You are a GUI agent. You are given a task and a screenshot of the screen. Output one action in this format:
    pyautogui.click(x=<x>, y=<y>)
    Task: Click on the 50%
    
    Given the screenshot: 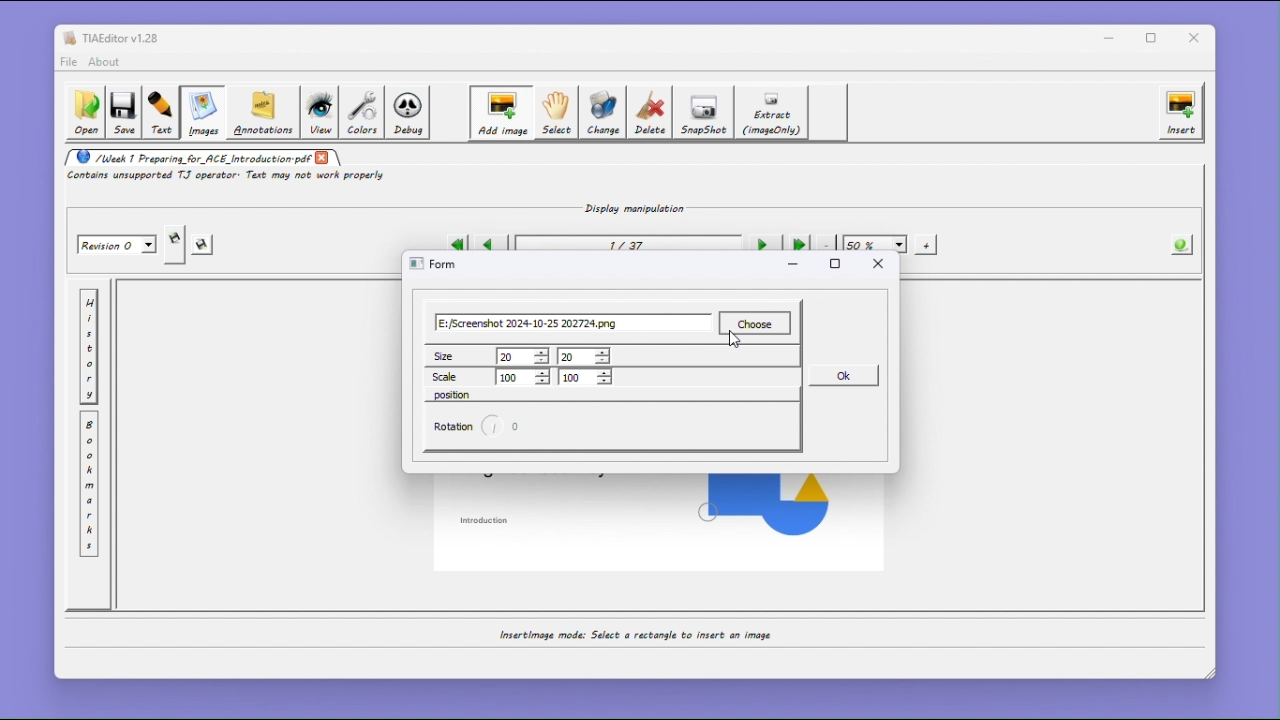 What is the action you would take?
    pyautogui.click(x=875, y=244)
    